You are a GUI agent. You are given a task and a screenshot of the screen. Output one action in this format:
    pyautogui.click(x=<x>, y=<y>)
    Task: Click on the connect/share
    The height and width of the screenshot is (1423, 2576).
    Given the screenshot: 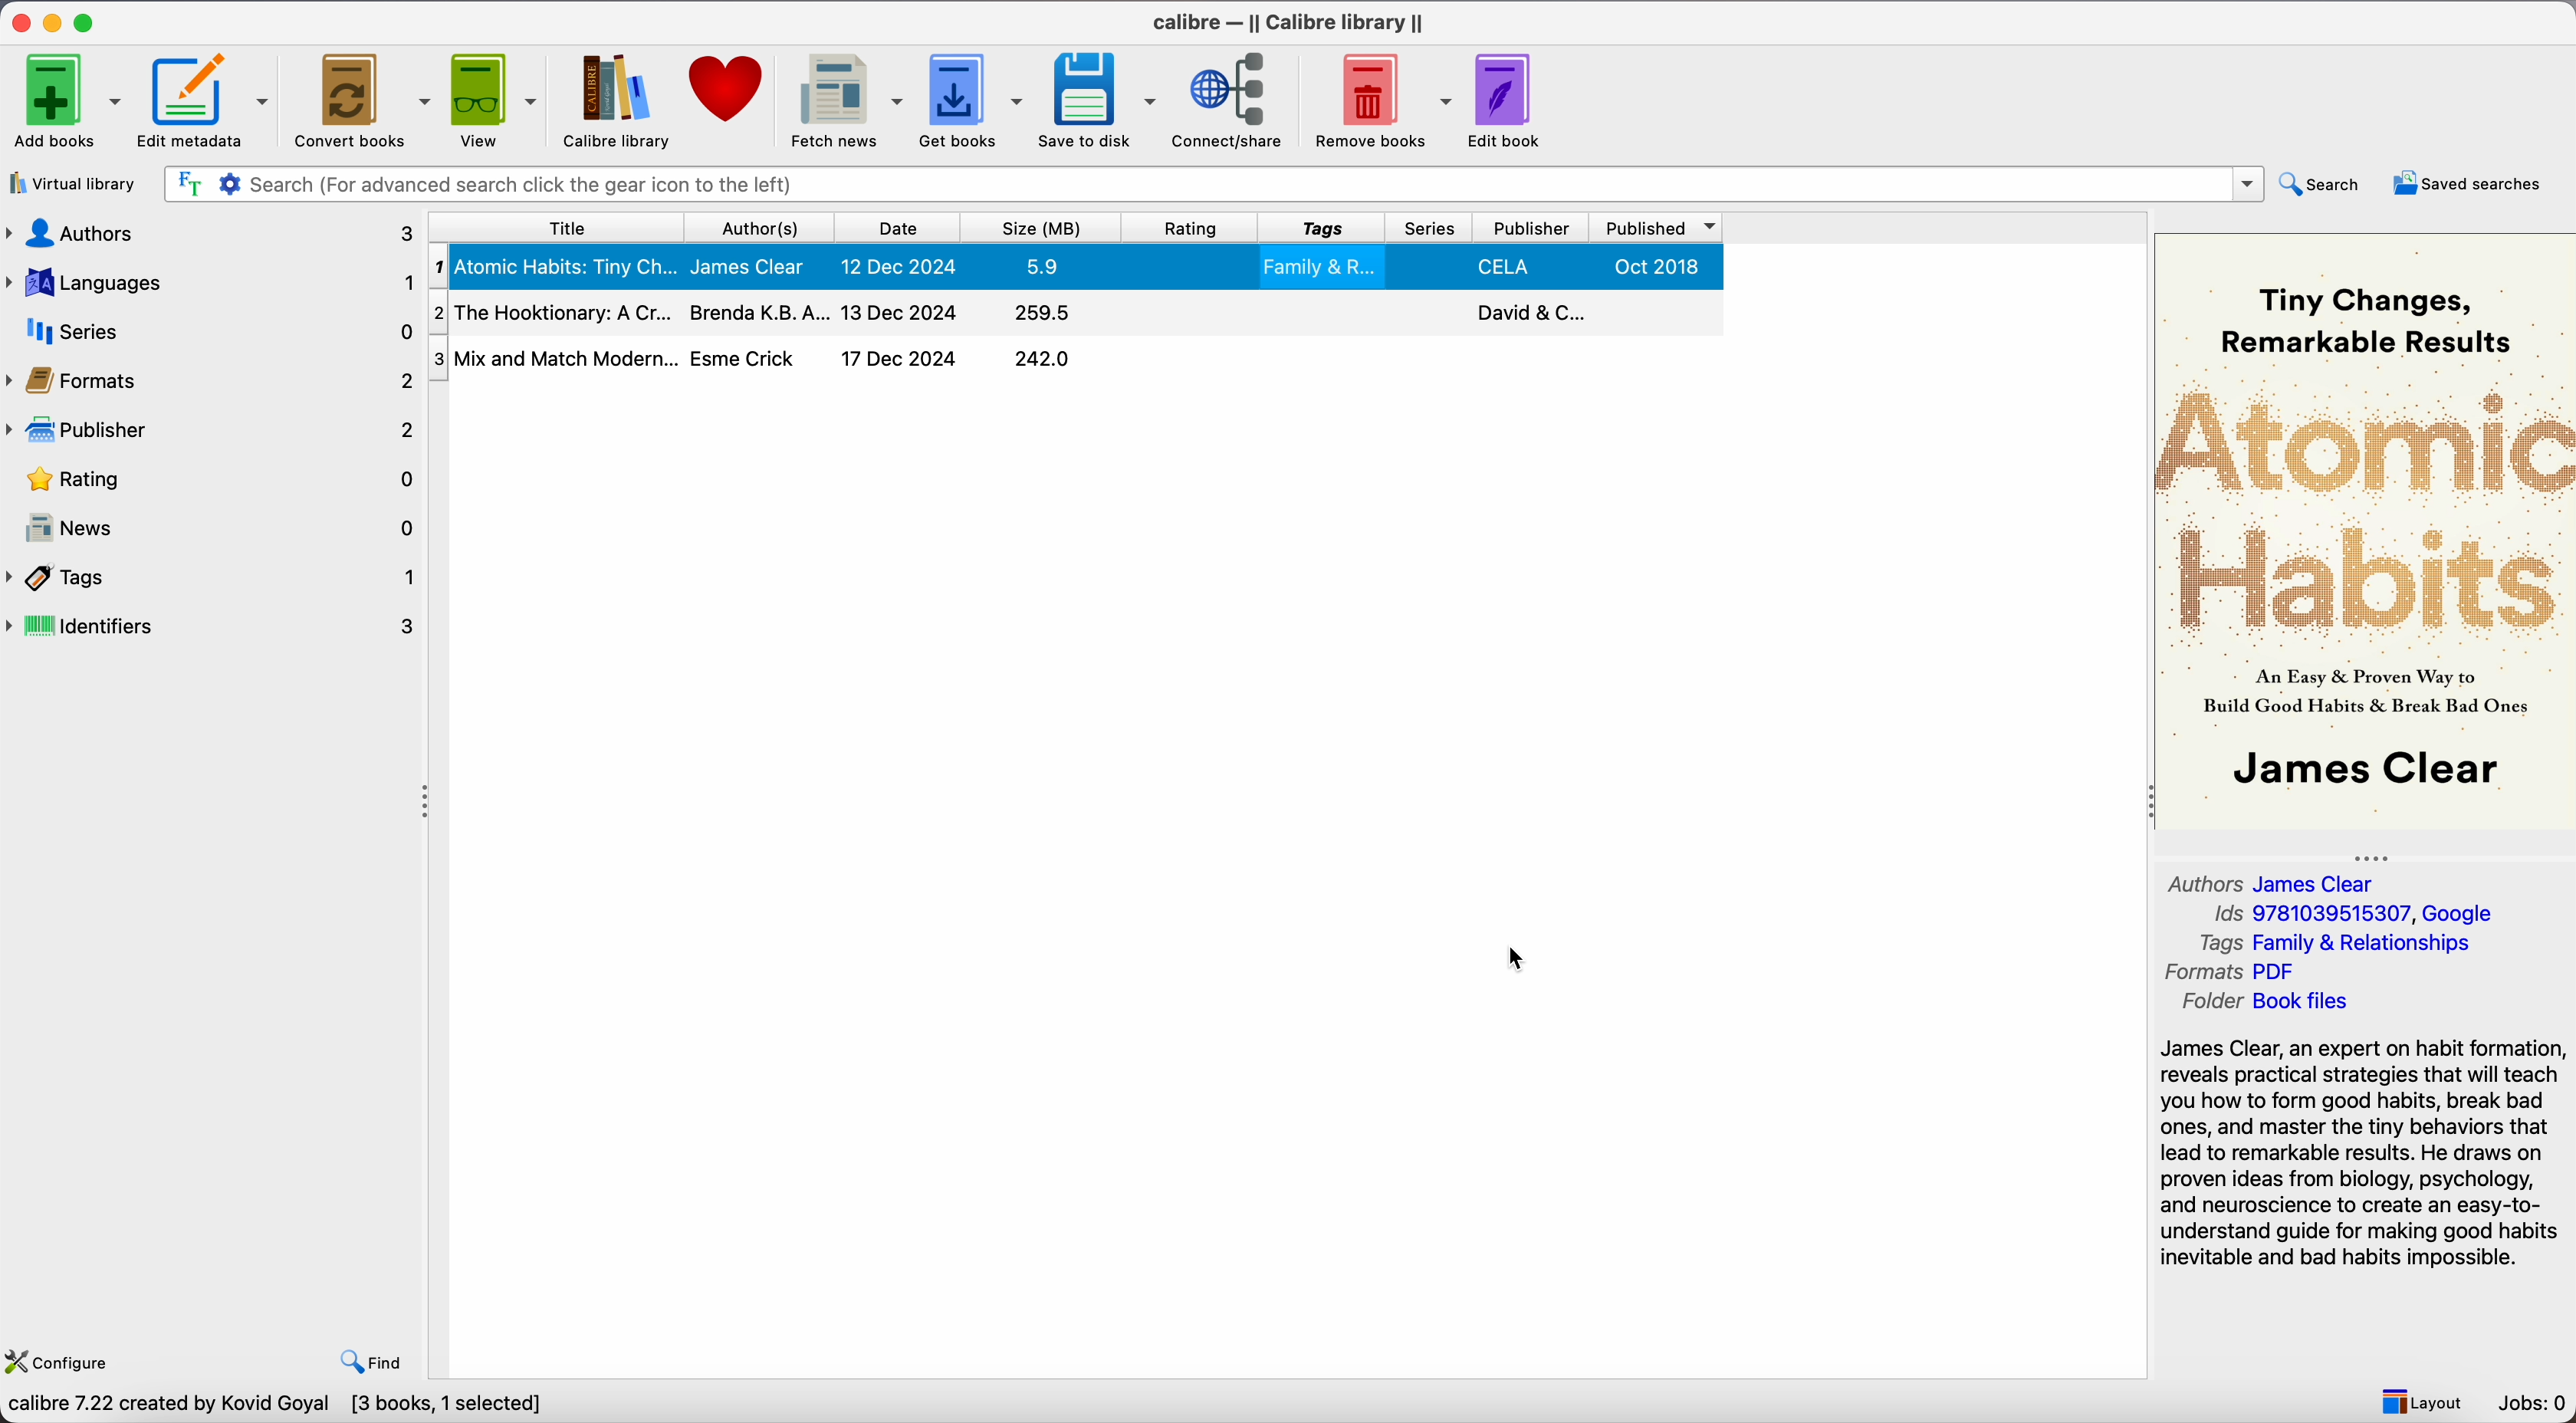 What is the action you would take?
    pyautogui.click(x=1228, y=99)
    